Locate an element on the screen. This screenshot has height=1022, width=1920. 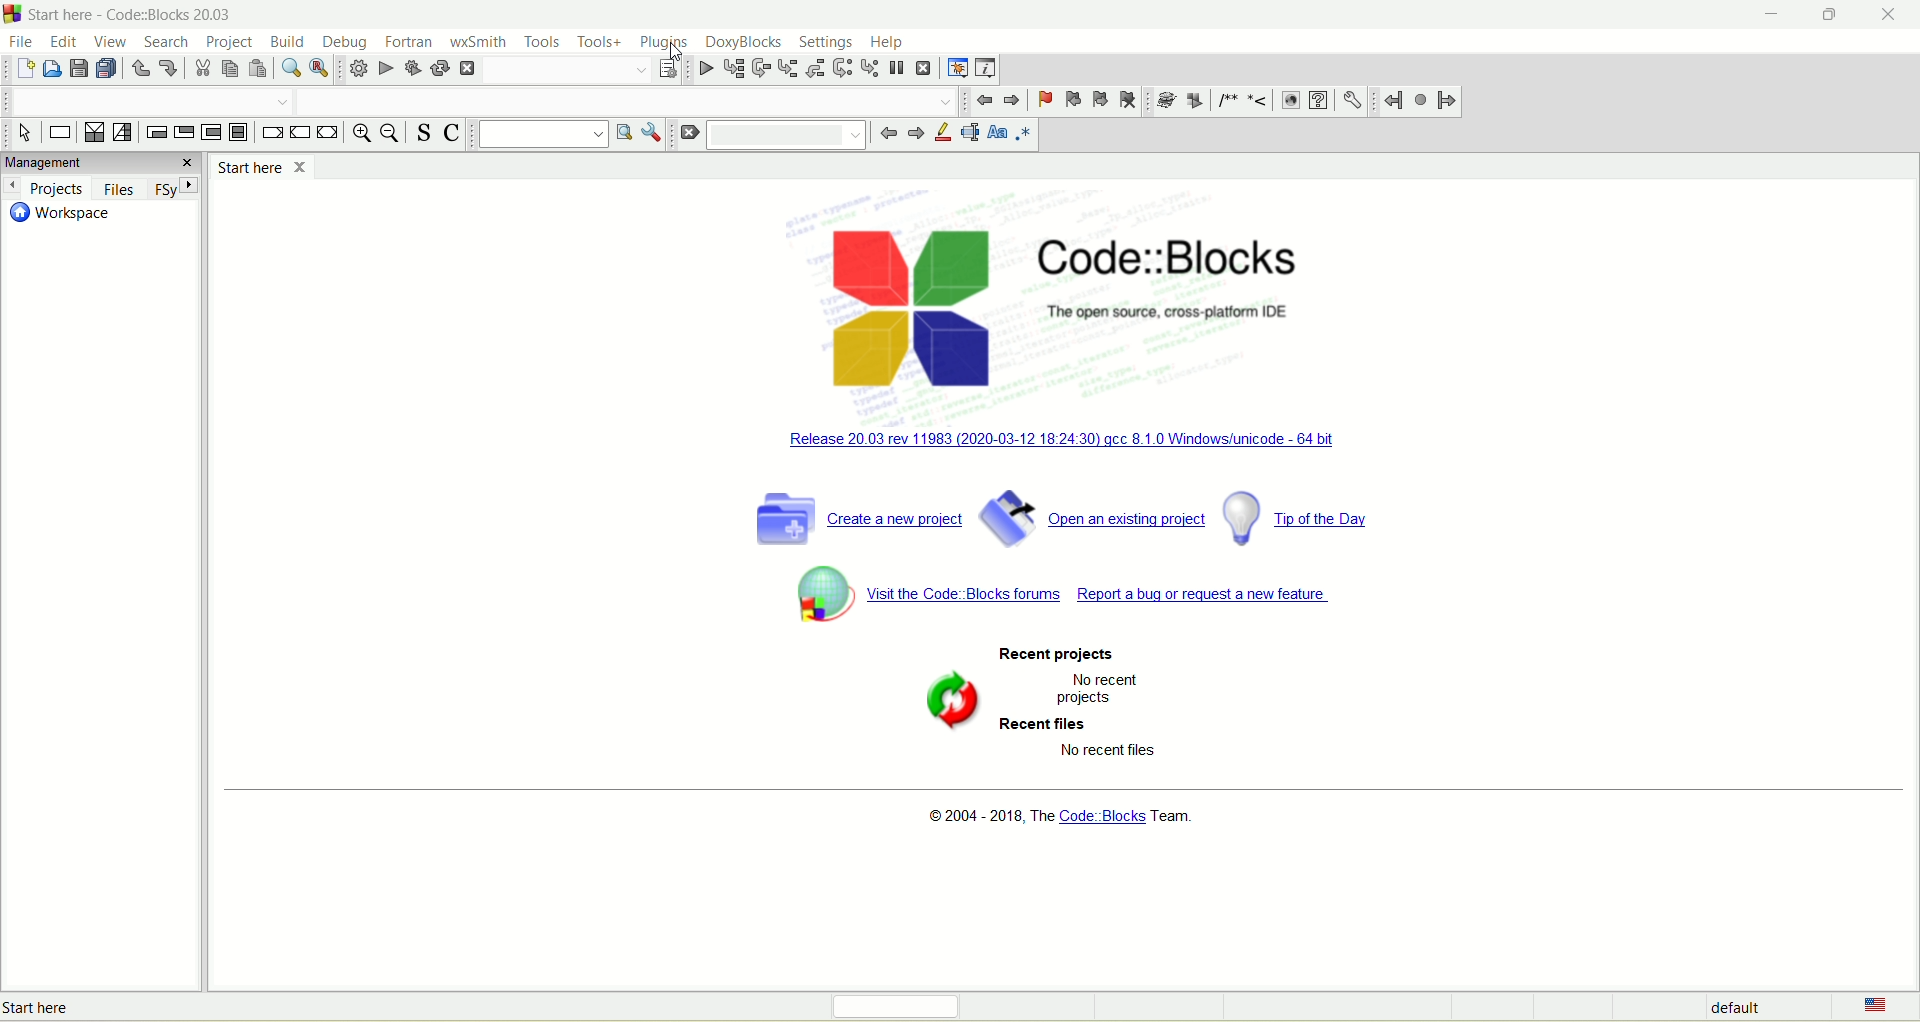
Insert comment block is located at coordinates (1225, 101).